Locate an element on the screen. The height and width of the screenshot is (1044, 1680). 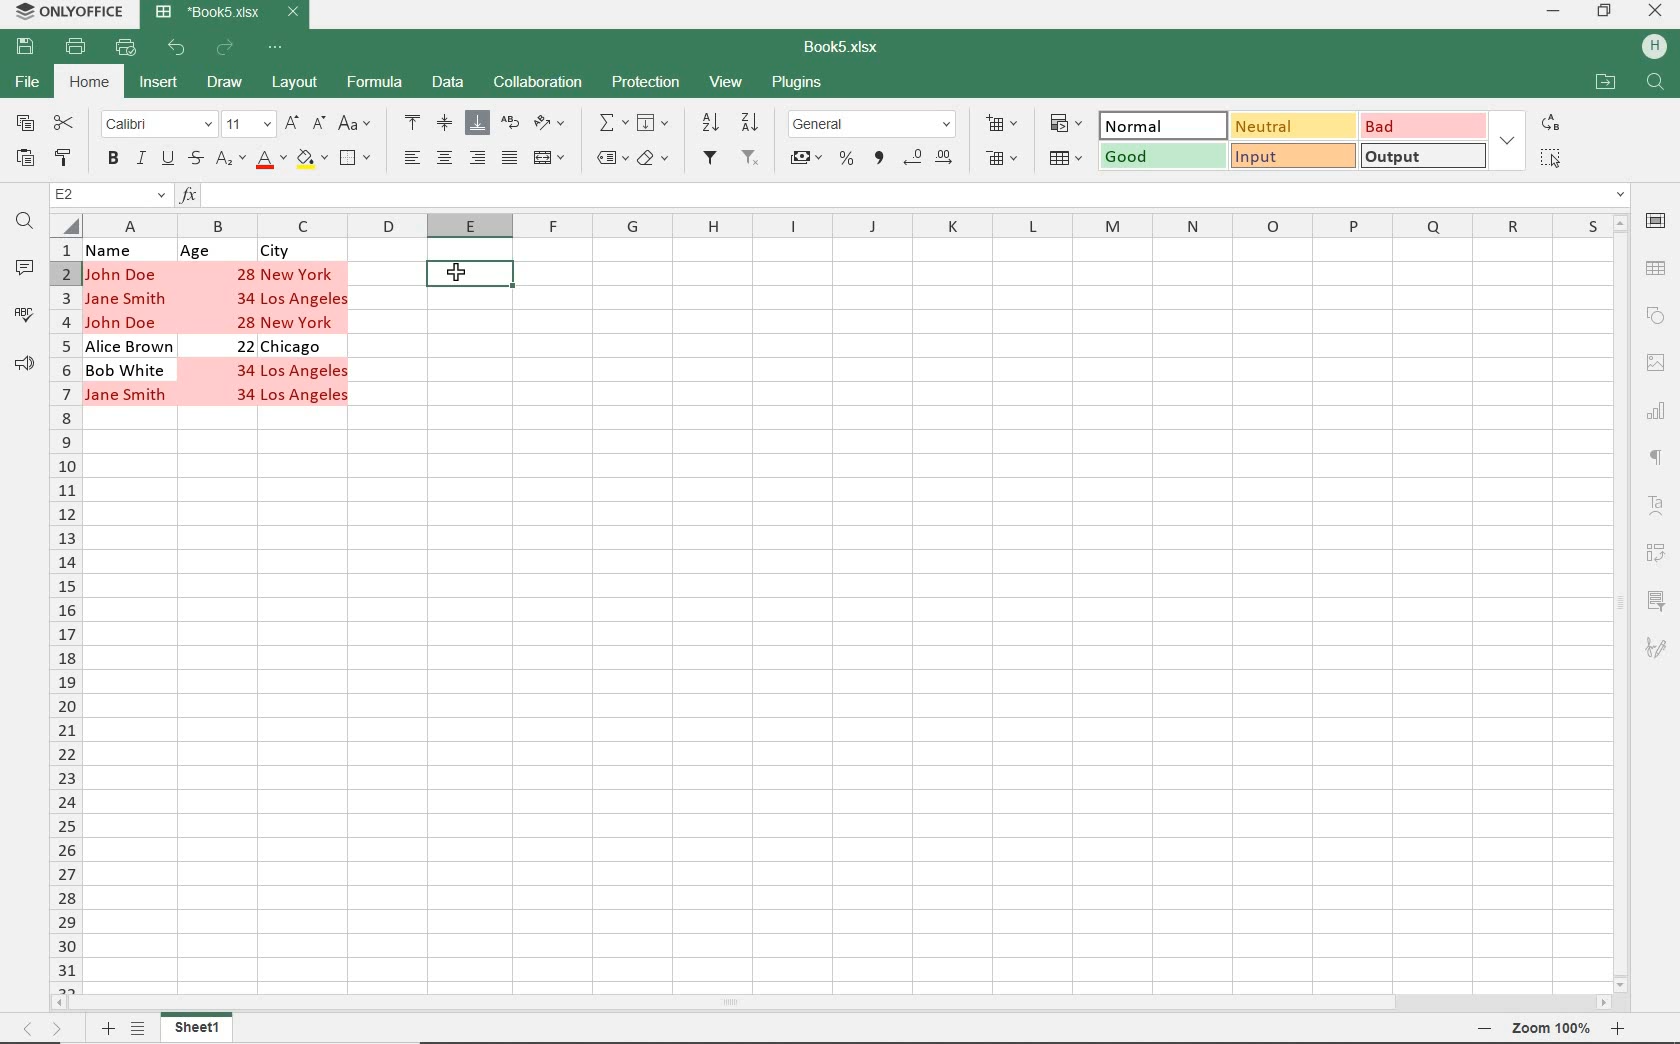
John Doe is located at coordinates (121, 272).